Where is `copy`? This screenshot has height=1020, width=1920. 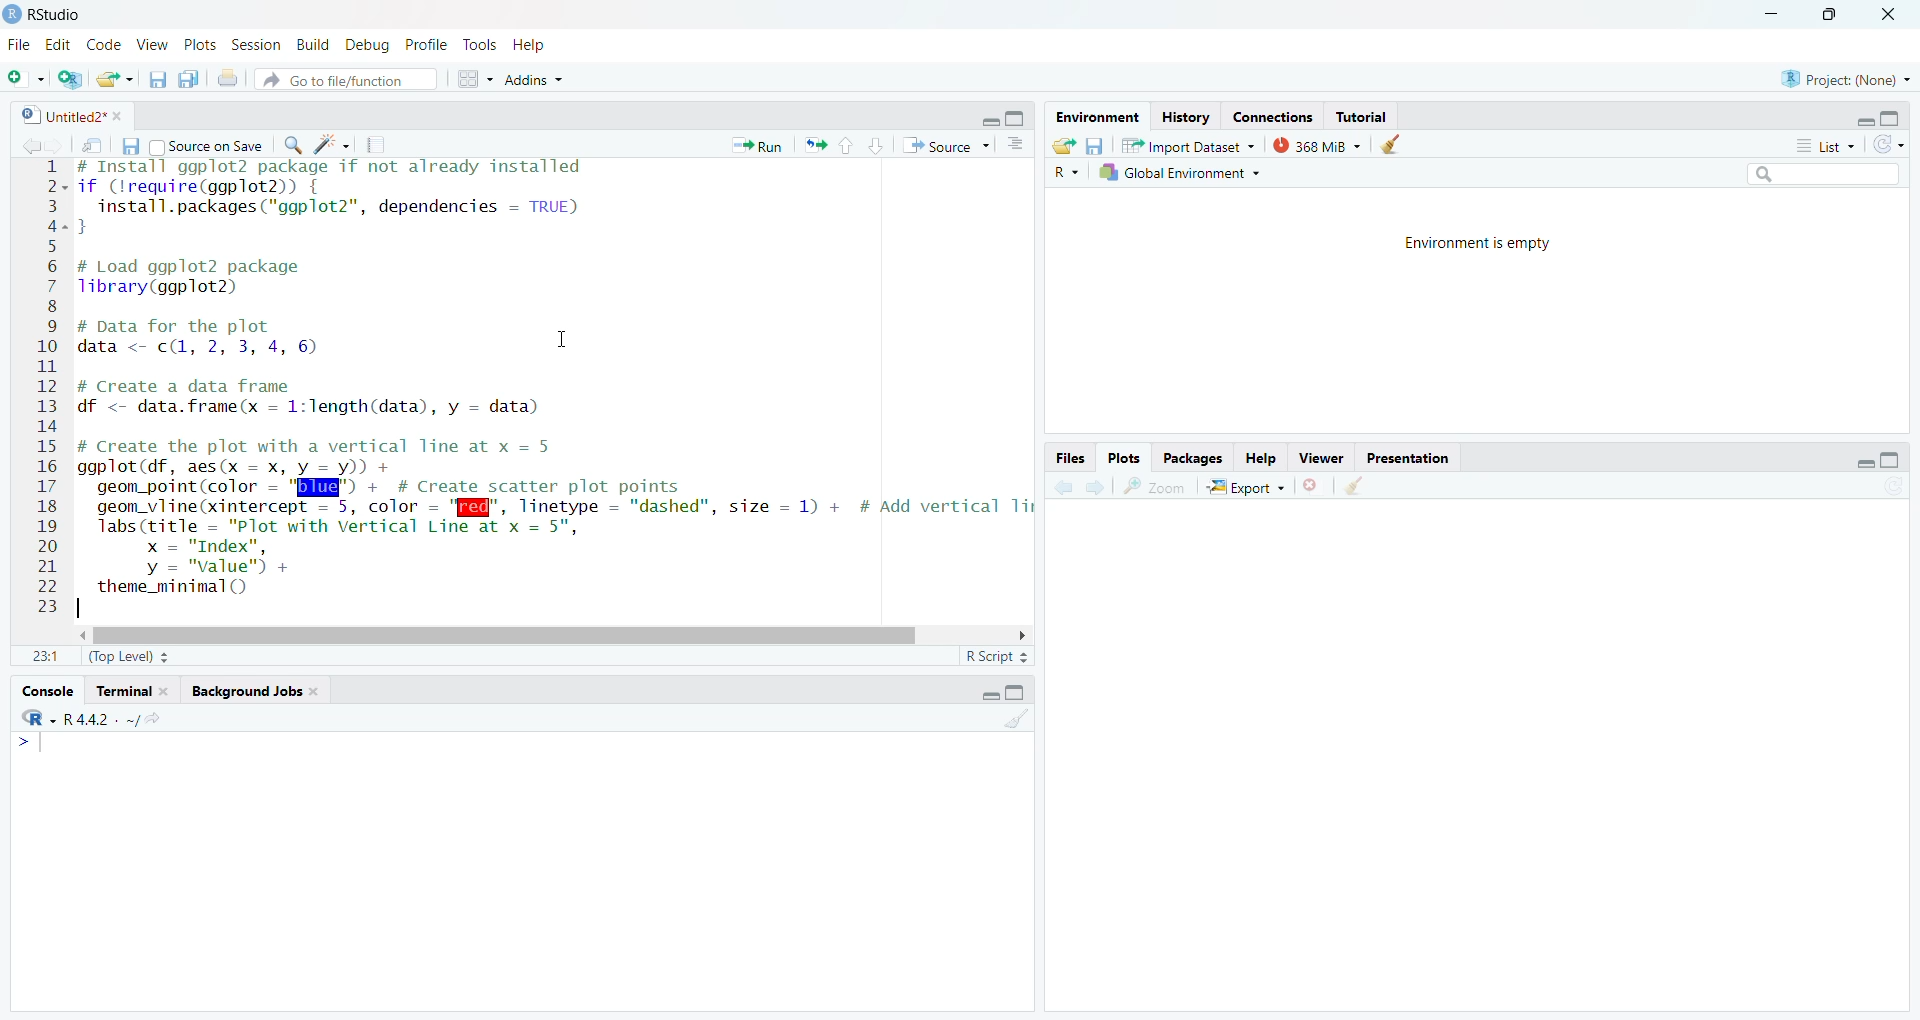
copy is located at coordinates (188, 81).